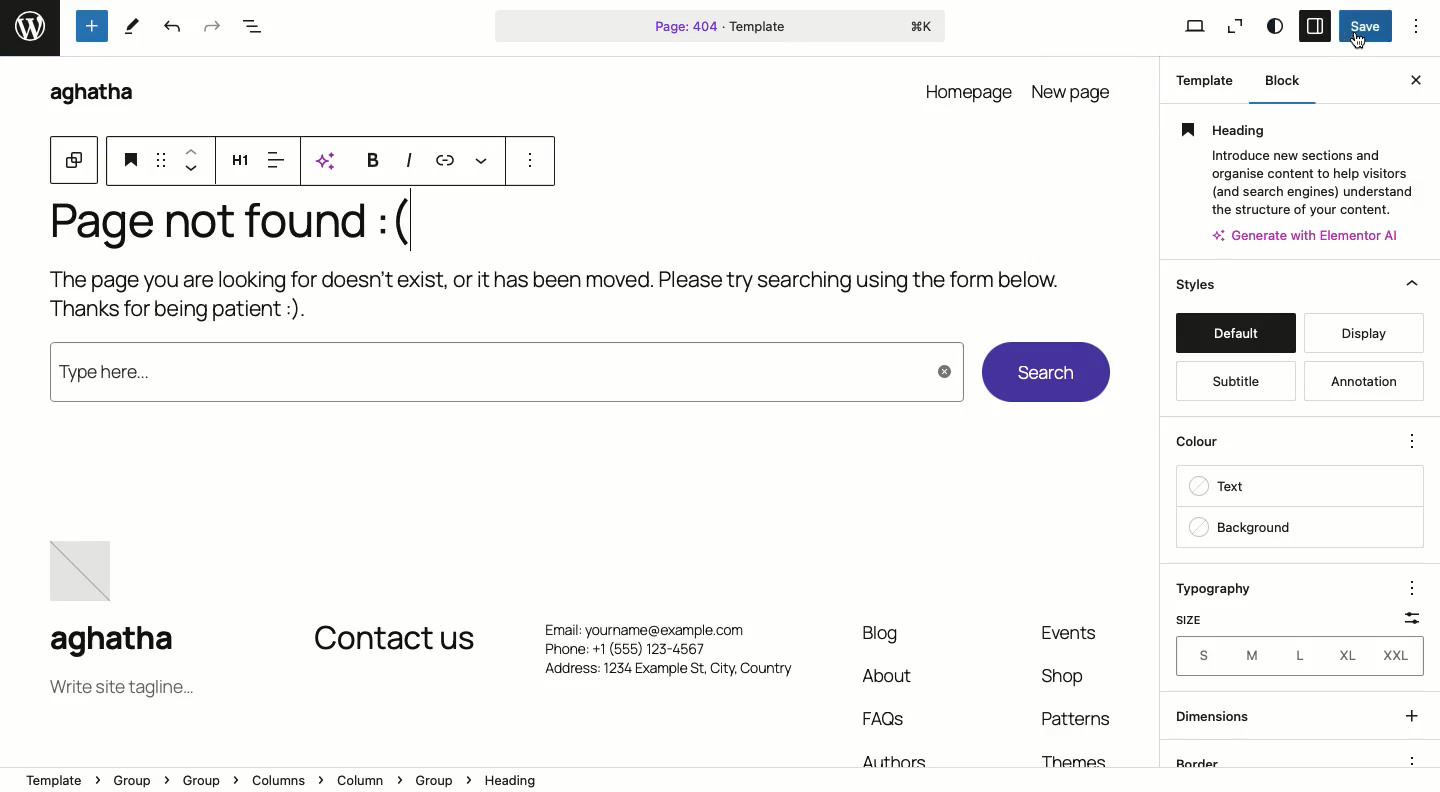 Image resolution: width=1440 pixels, height=792 pixels. I want to click on M, so click(1249, 656).